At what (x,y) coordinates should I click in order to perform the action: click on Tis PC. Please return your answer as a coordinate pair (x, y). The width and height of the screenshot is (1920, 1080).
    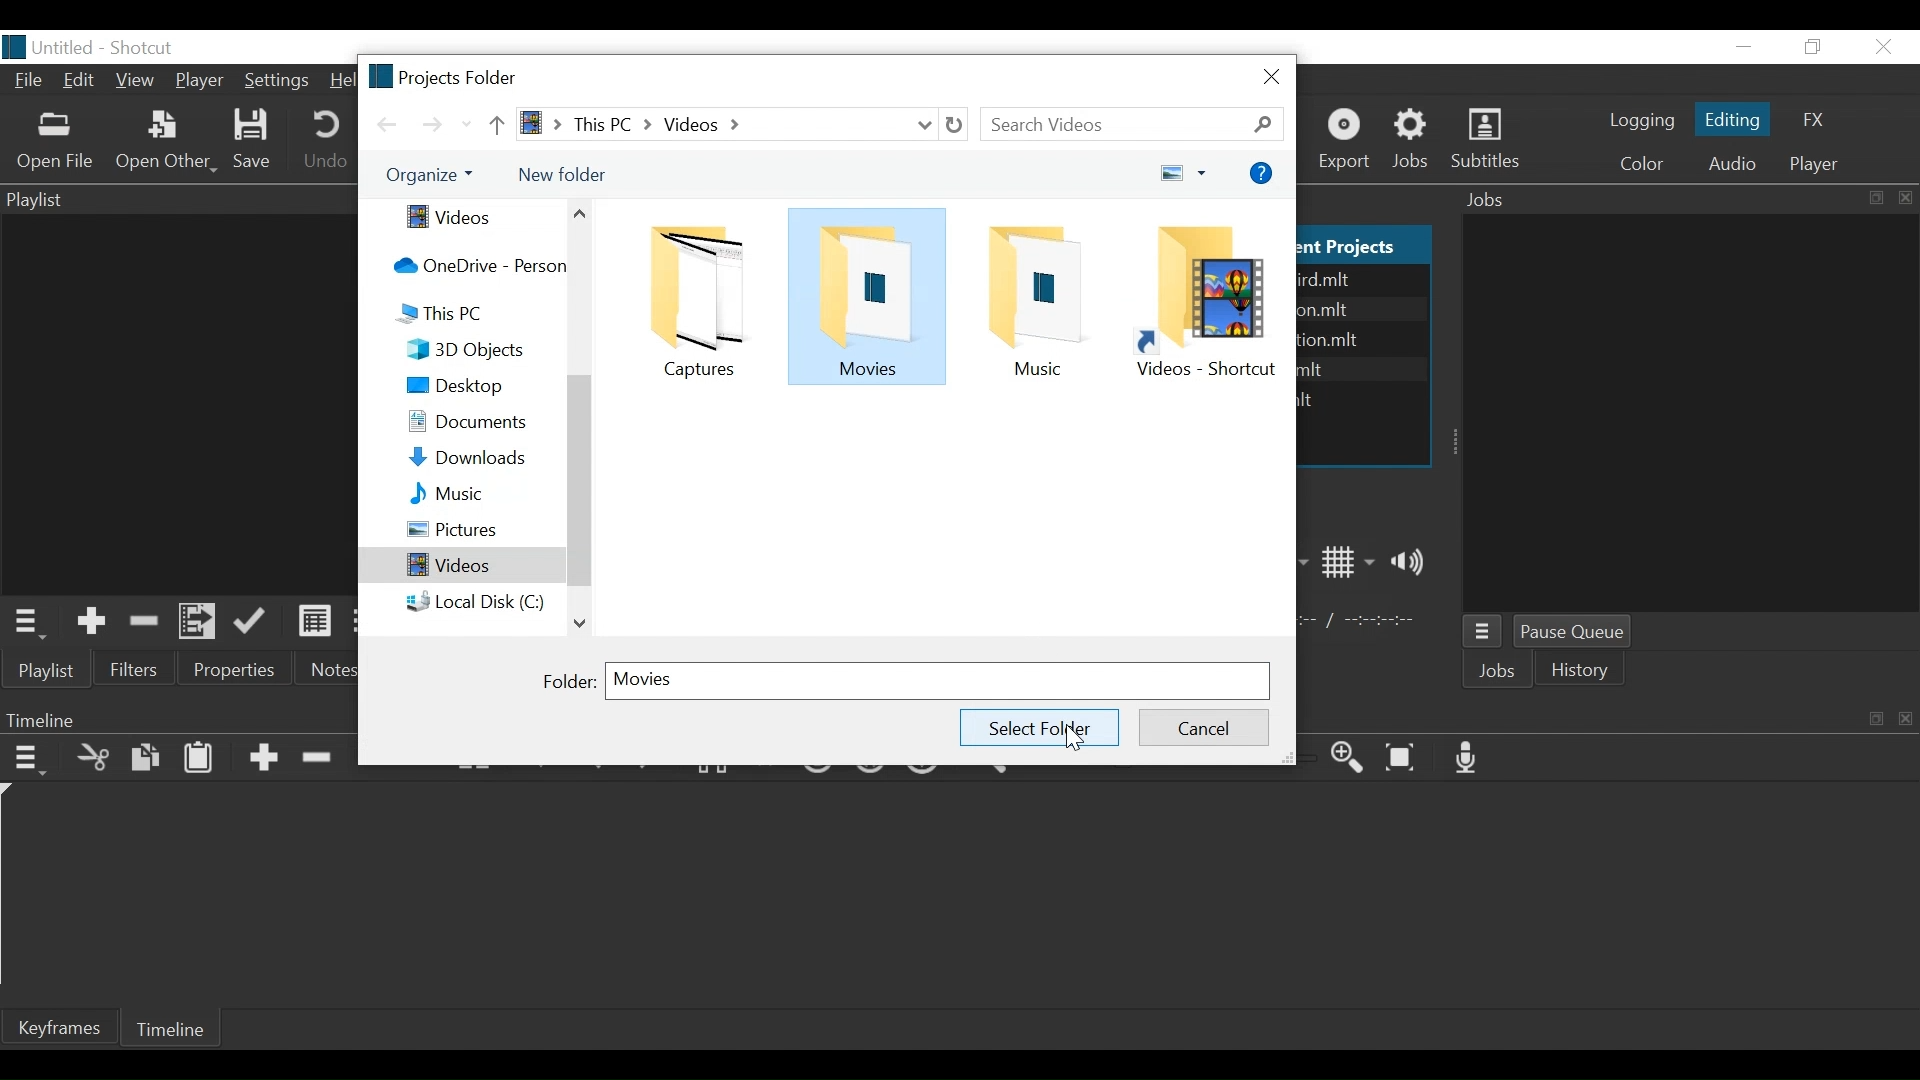
    Looking at the image, I should click on (472, 314).